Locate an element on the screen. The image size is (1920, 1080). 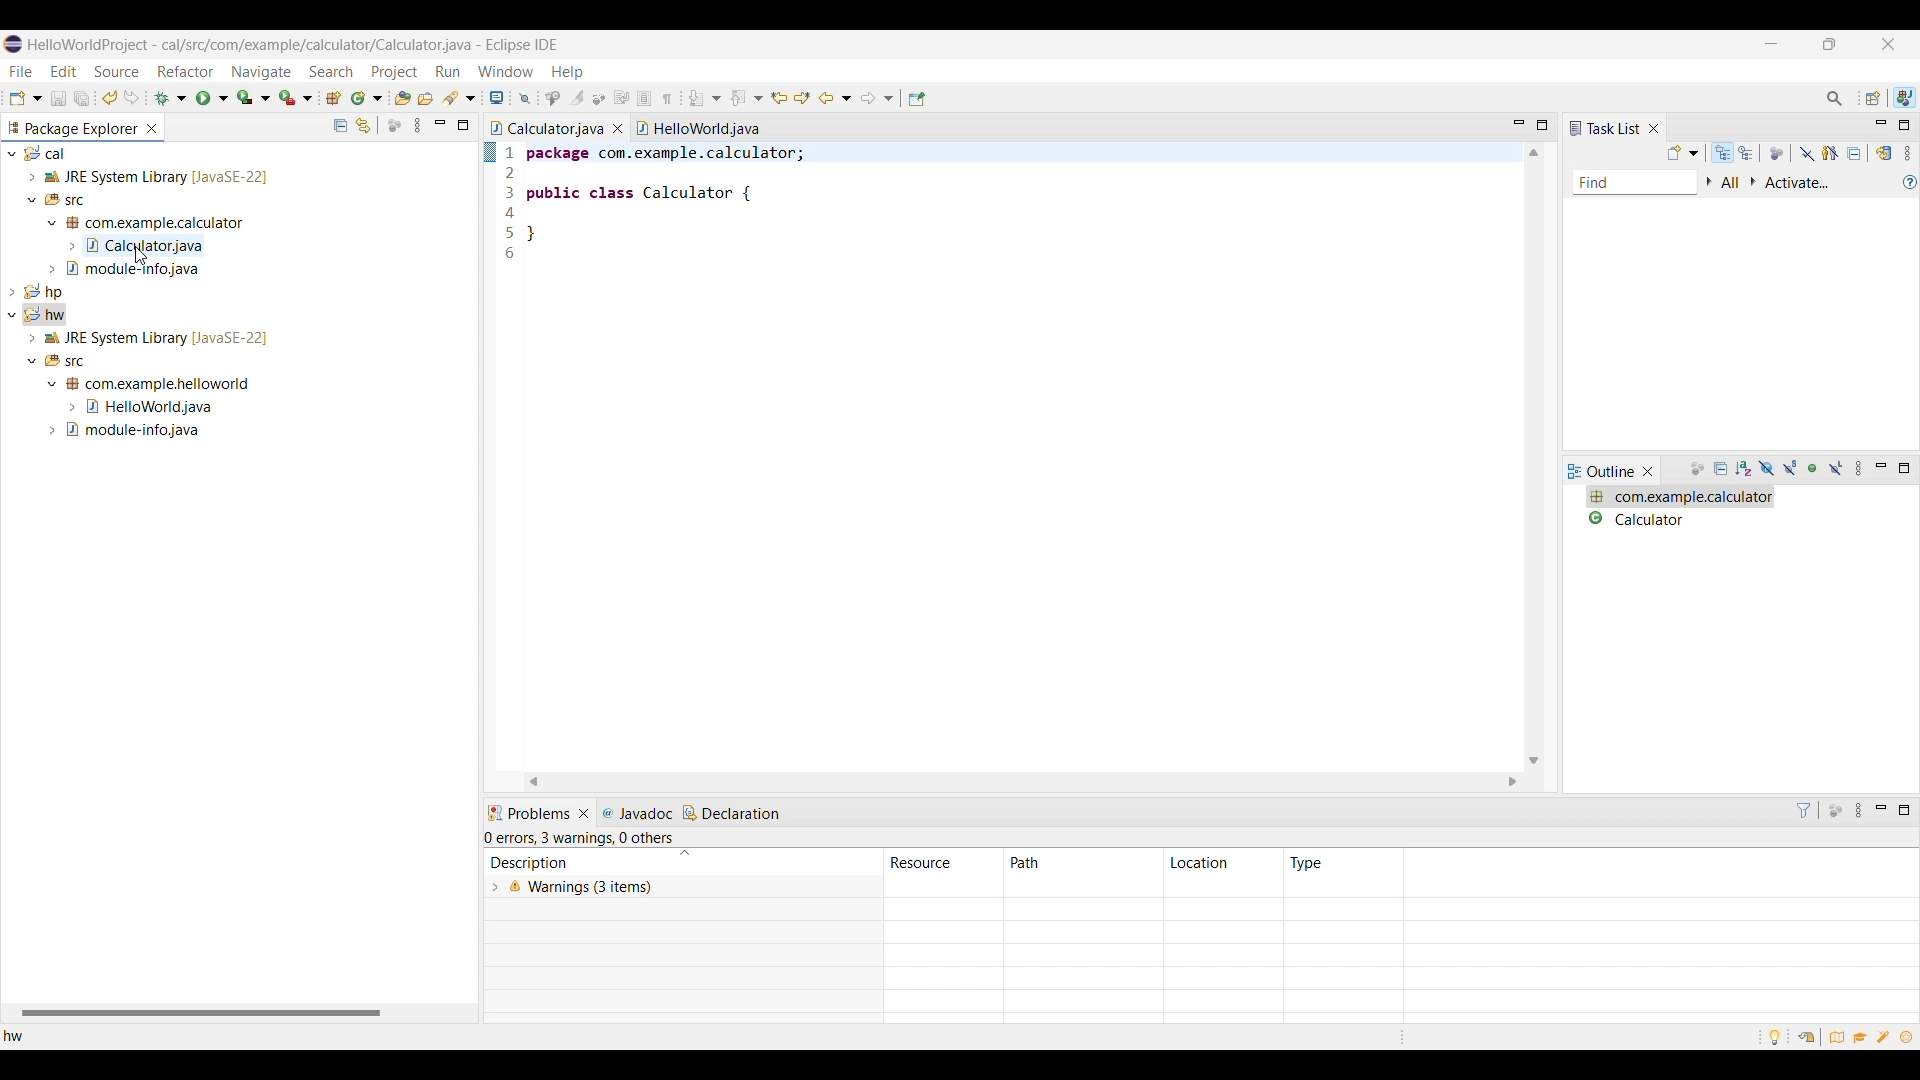
Redo is located at coordinates (111, 98).